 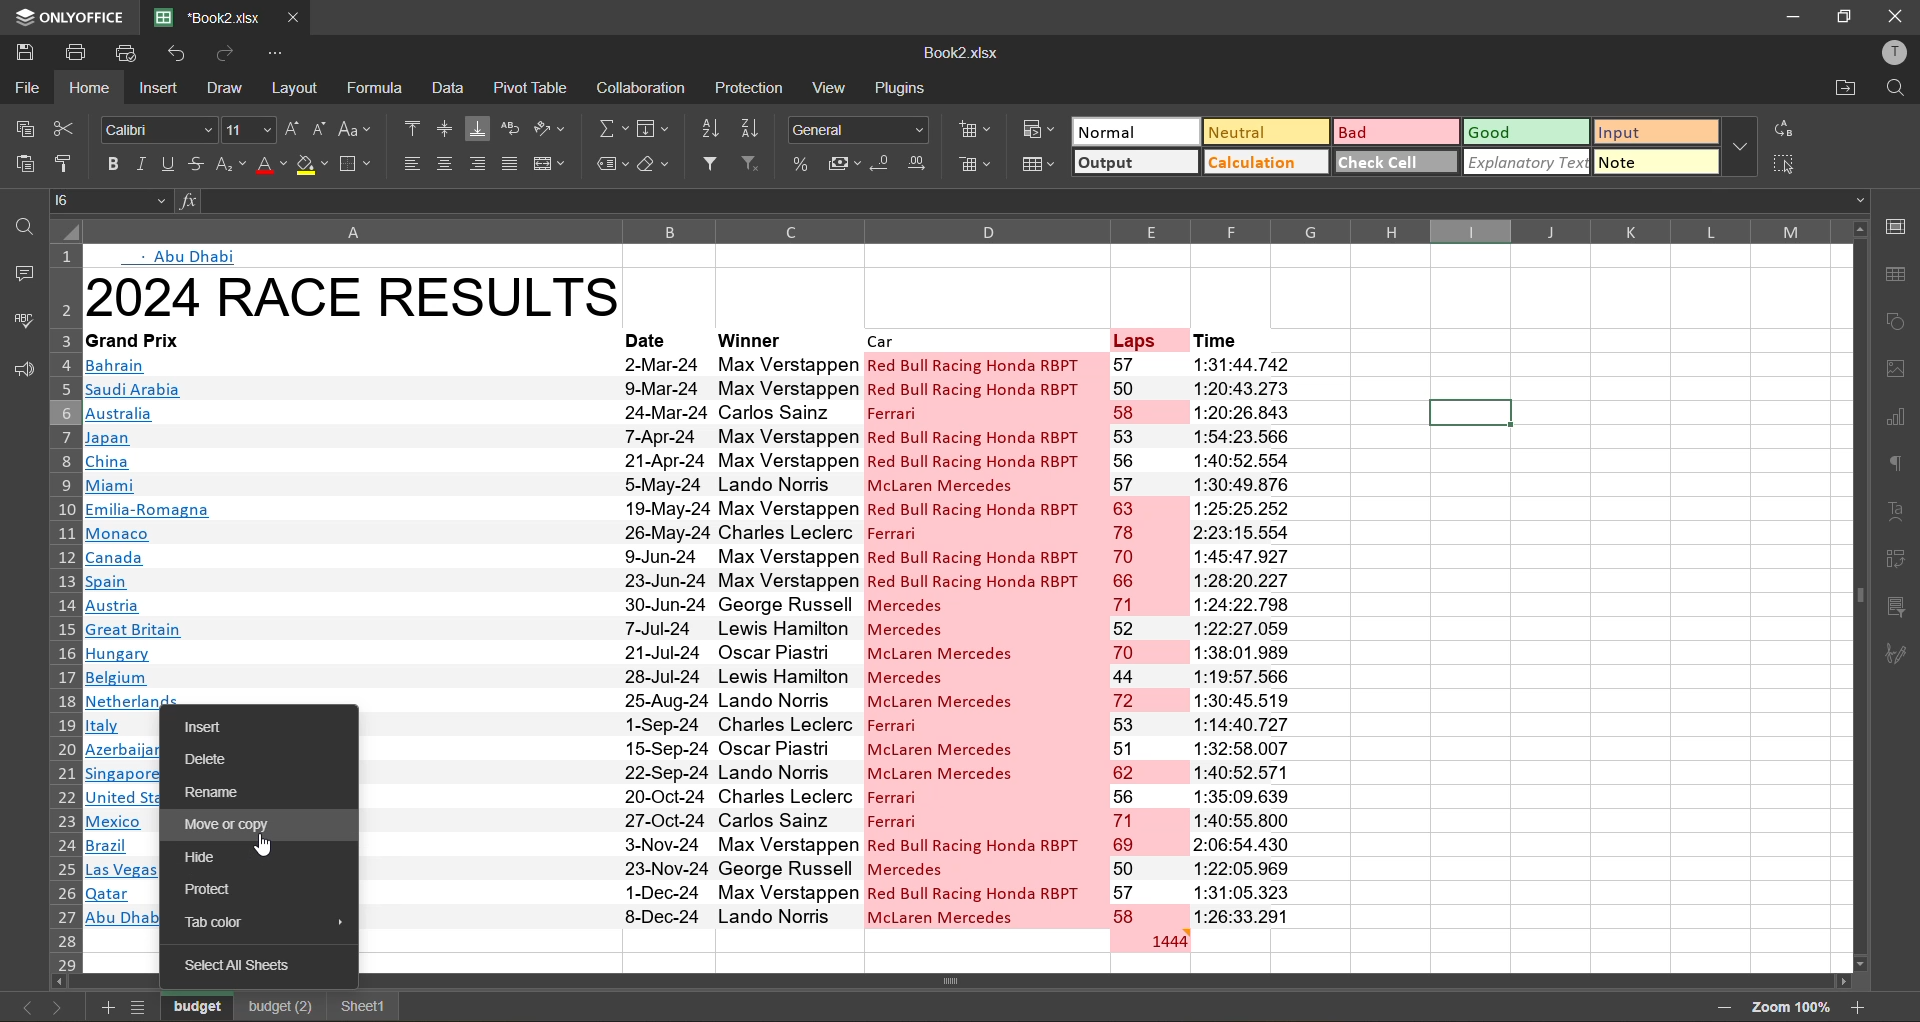 What do you see at coordinates (450, 89) in the screenshot?
I see `data` at bounding box center [450, 89].